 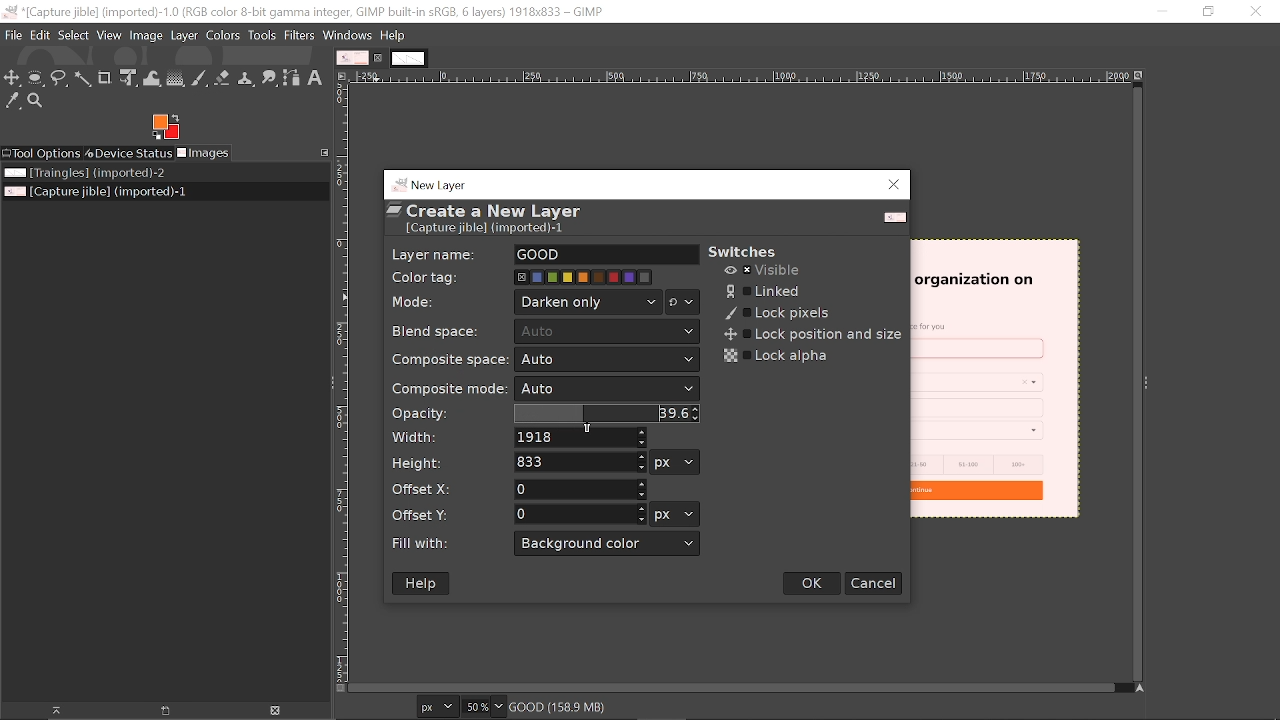 I want to click on current image, so click(x=996, y=381).